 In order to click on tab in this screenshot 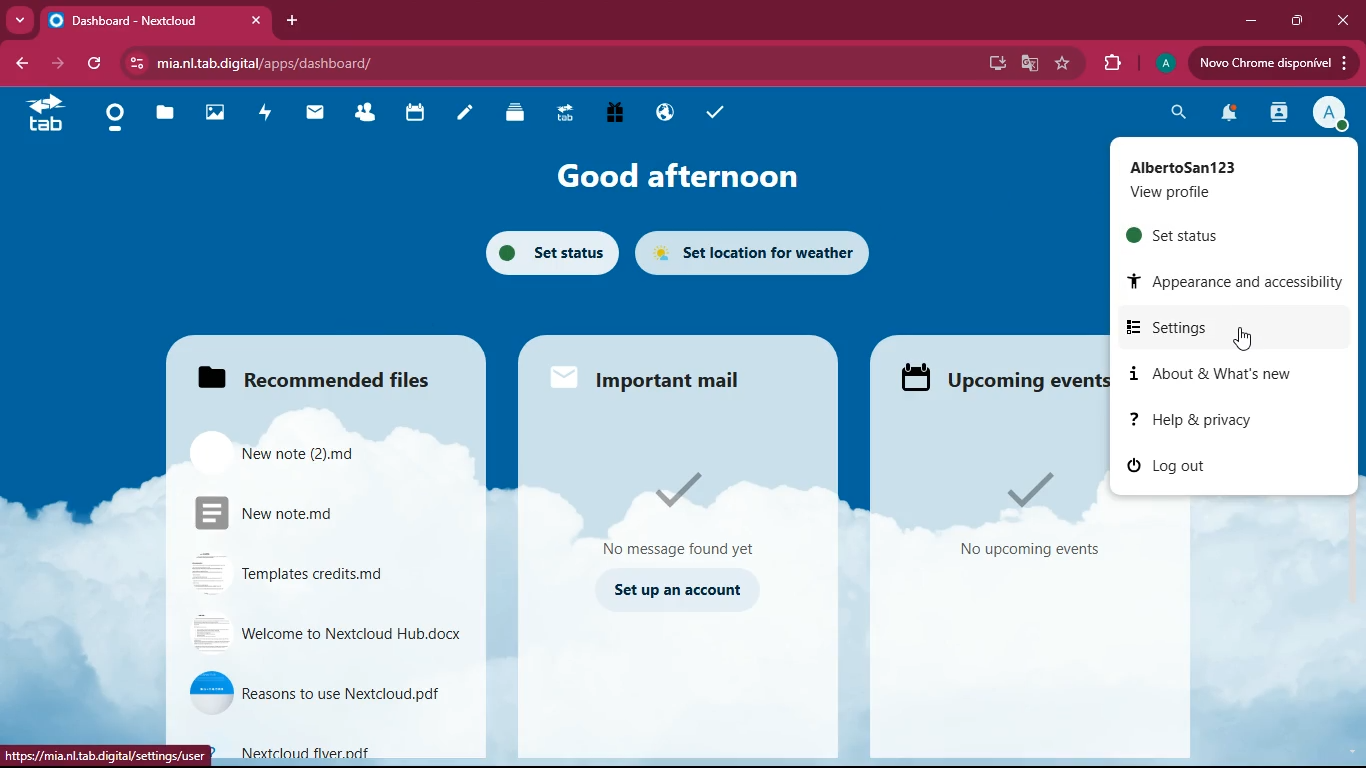, I will do `click(144, 20)`.